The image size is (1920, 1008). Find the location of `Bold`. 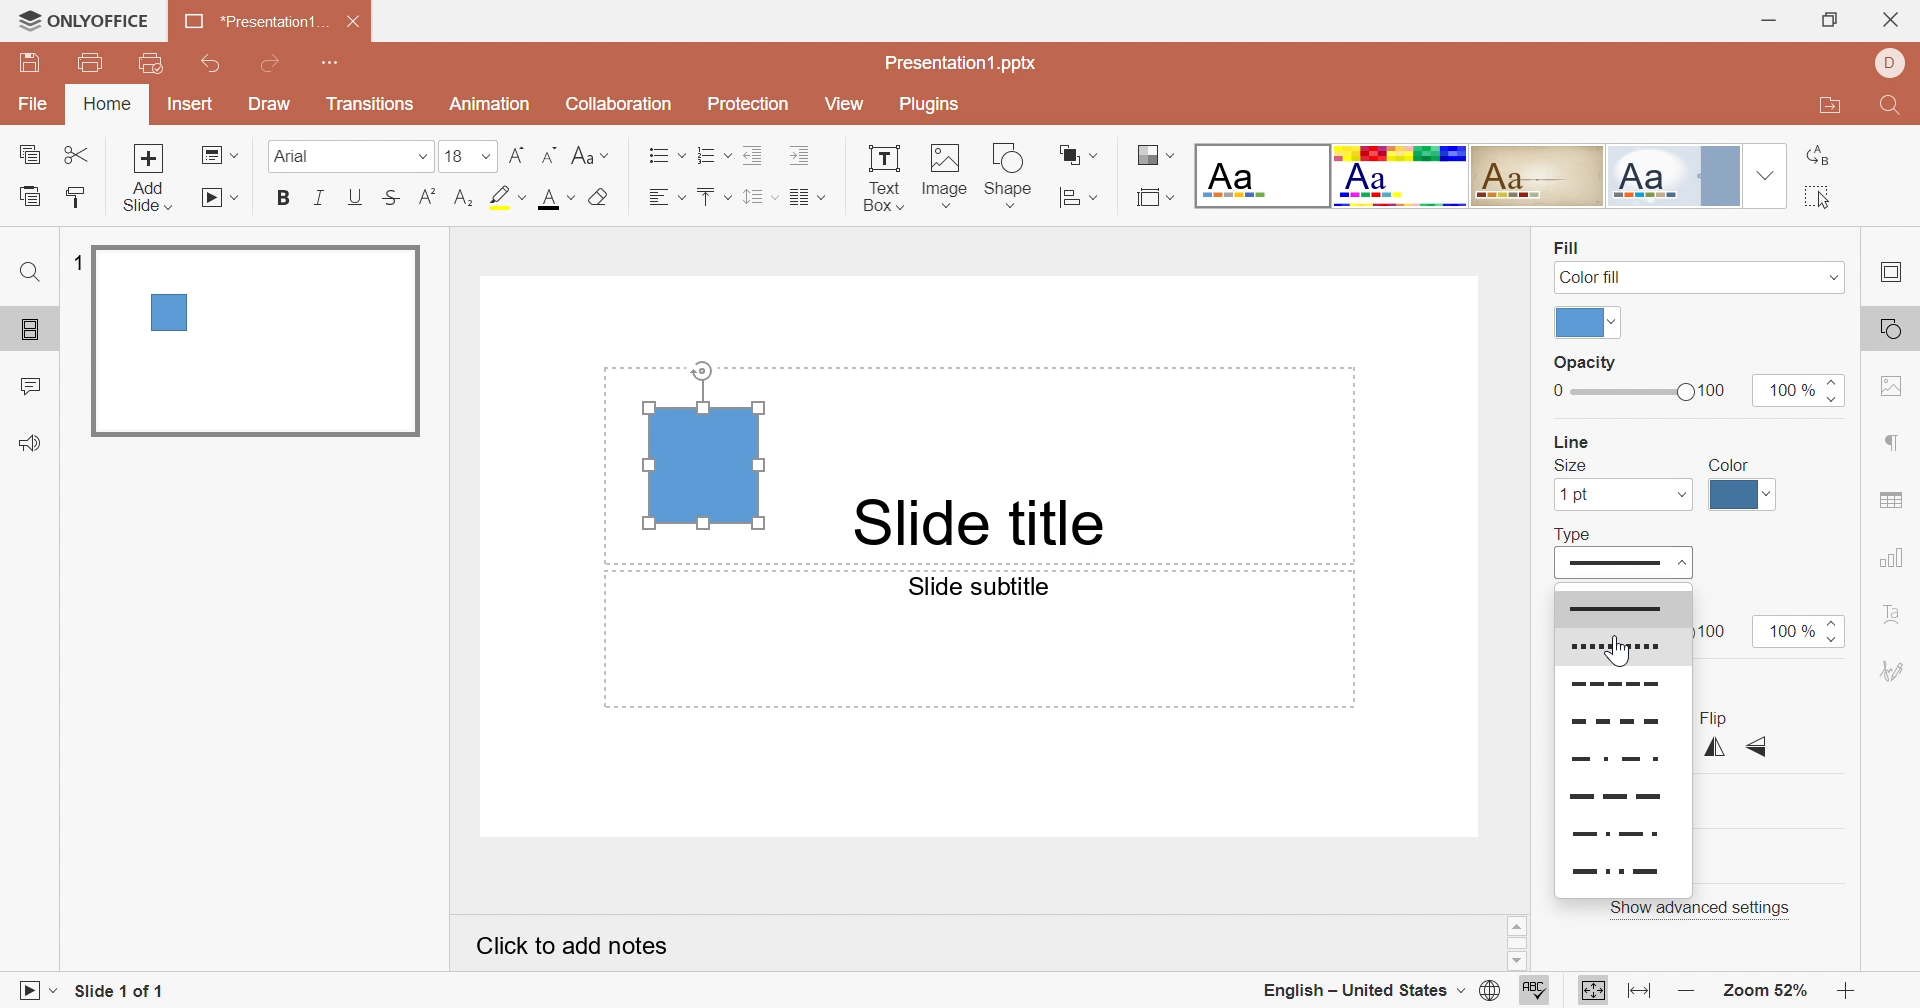

Bold is located at coordinates (285, 199).